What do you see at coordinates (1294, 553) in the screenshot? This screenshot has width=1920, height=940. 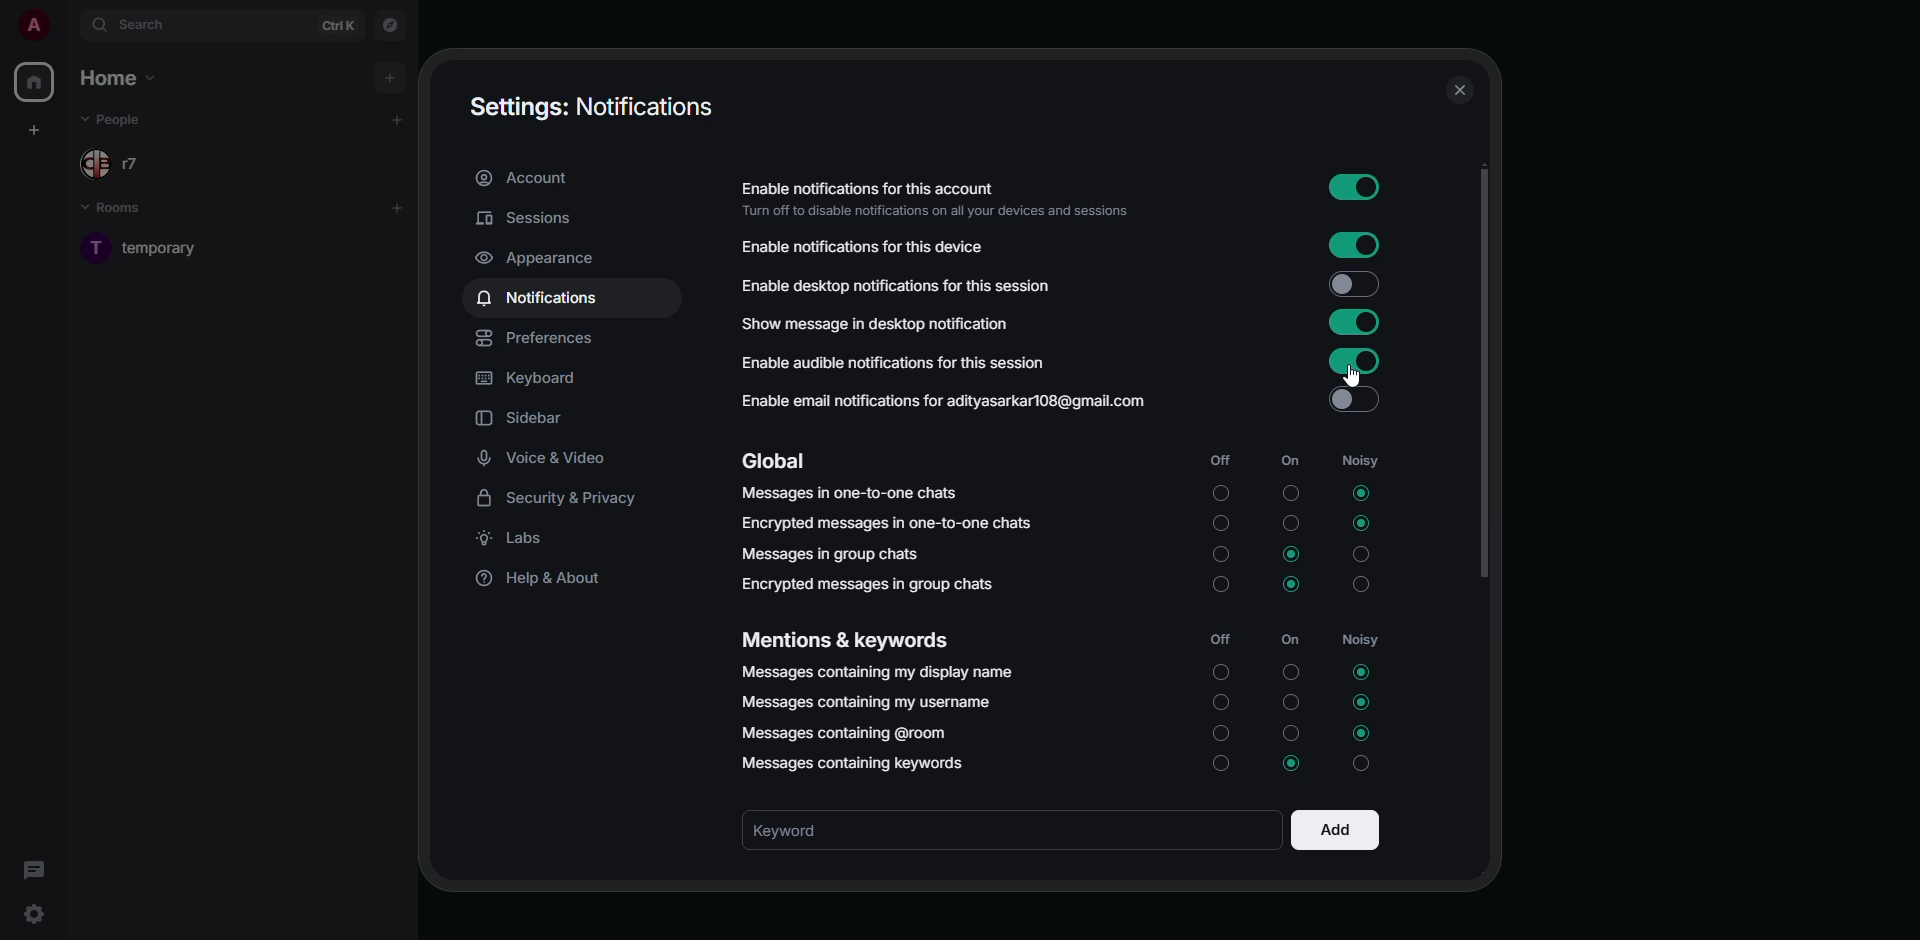 I see `selected` at bounding box center [1294, 553].